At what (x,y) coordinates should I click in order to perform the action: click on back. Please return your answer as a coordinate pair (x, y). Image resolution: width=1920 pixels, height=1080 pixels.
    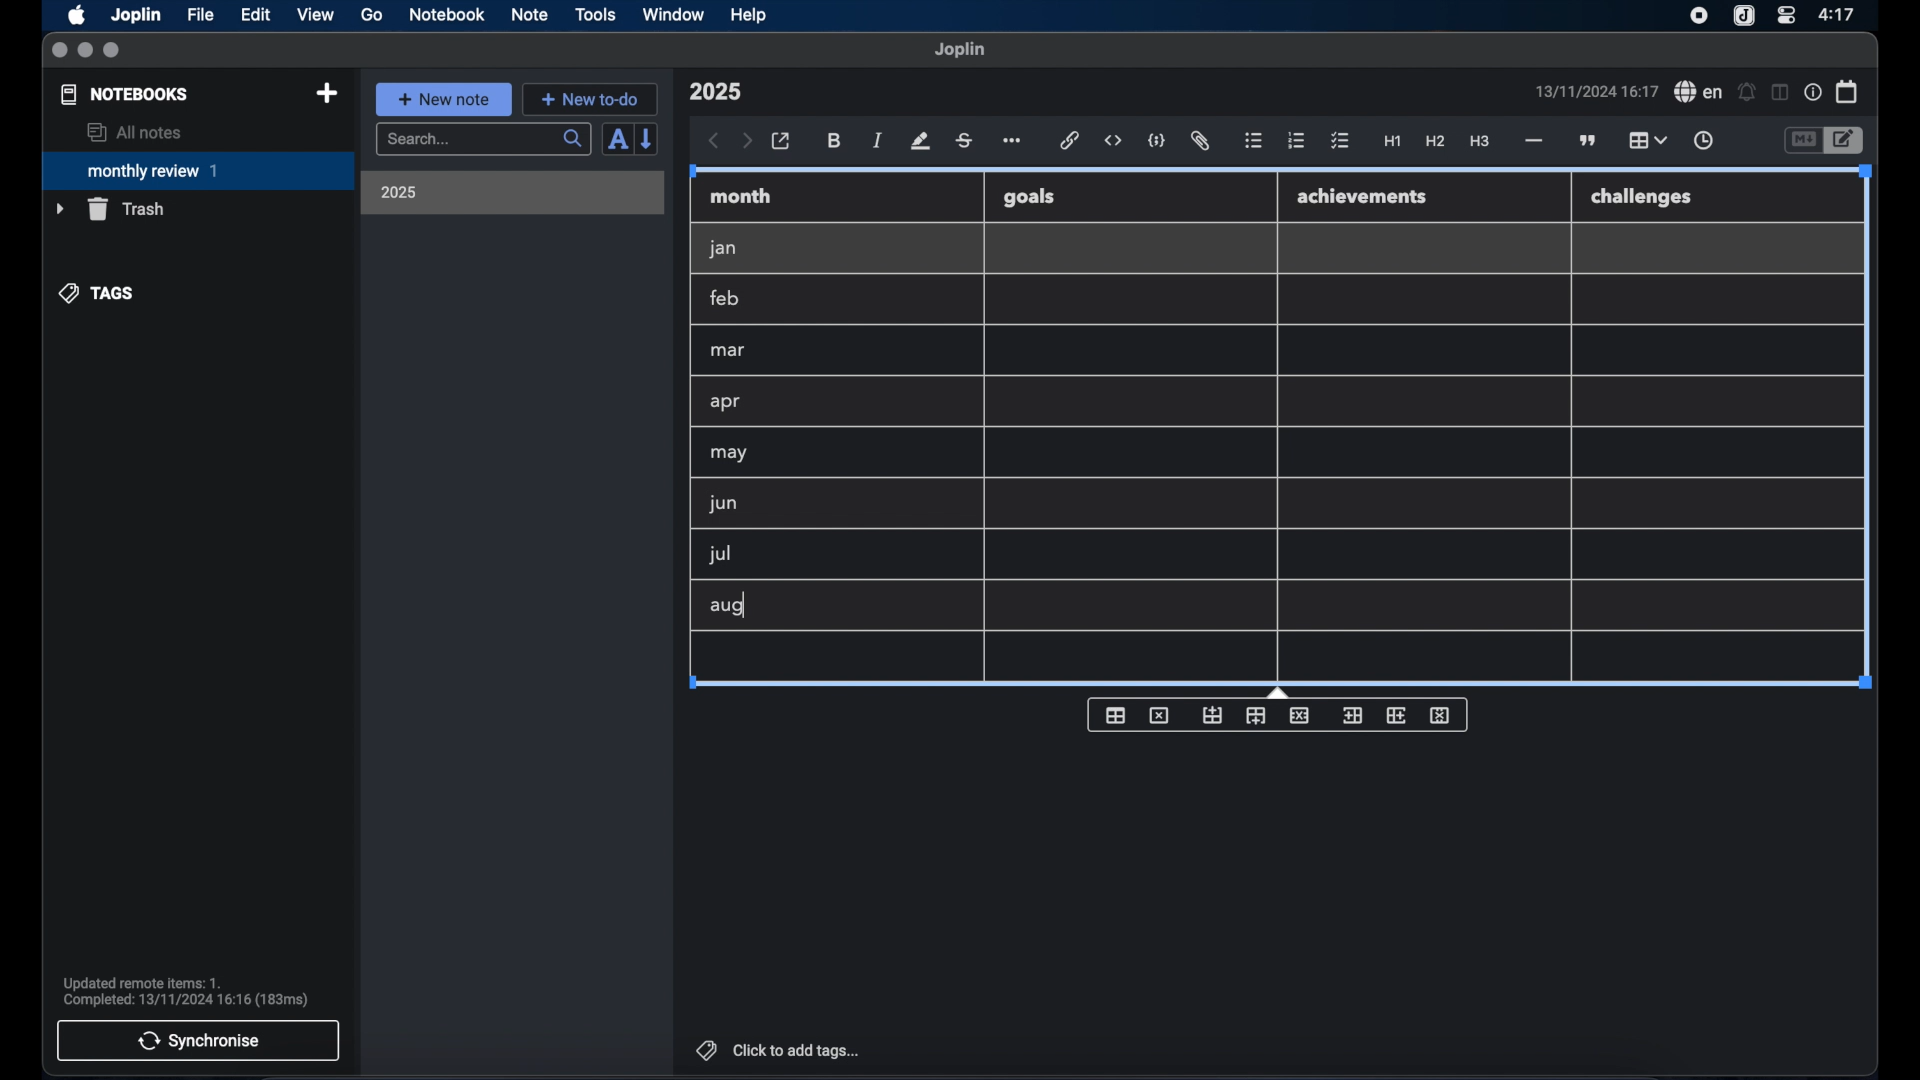
    Looking at the image, I should click on (714, 141).